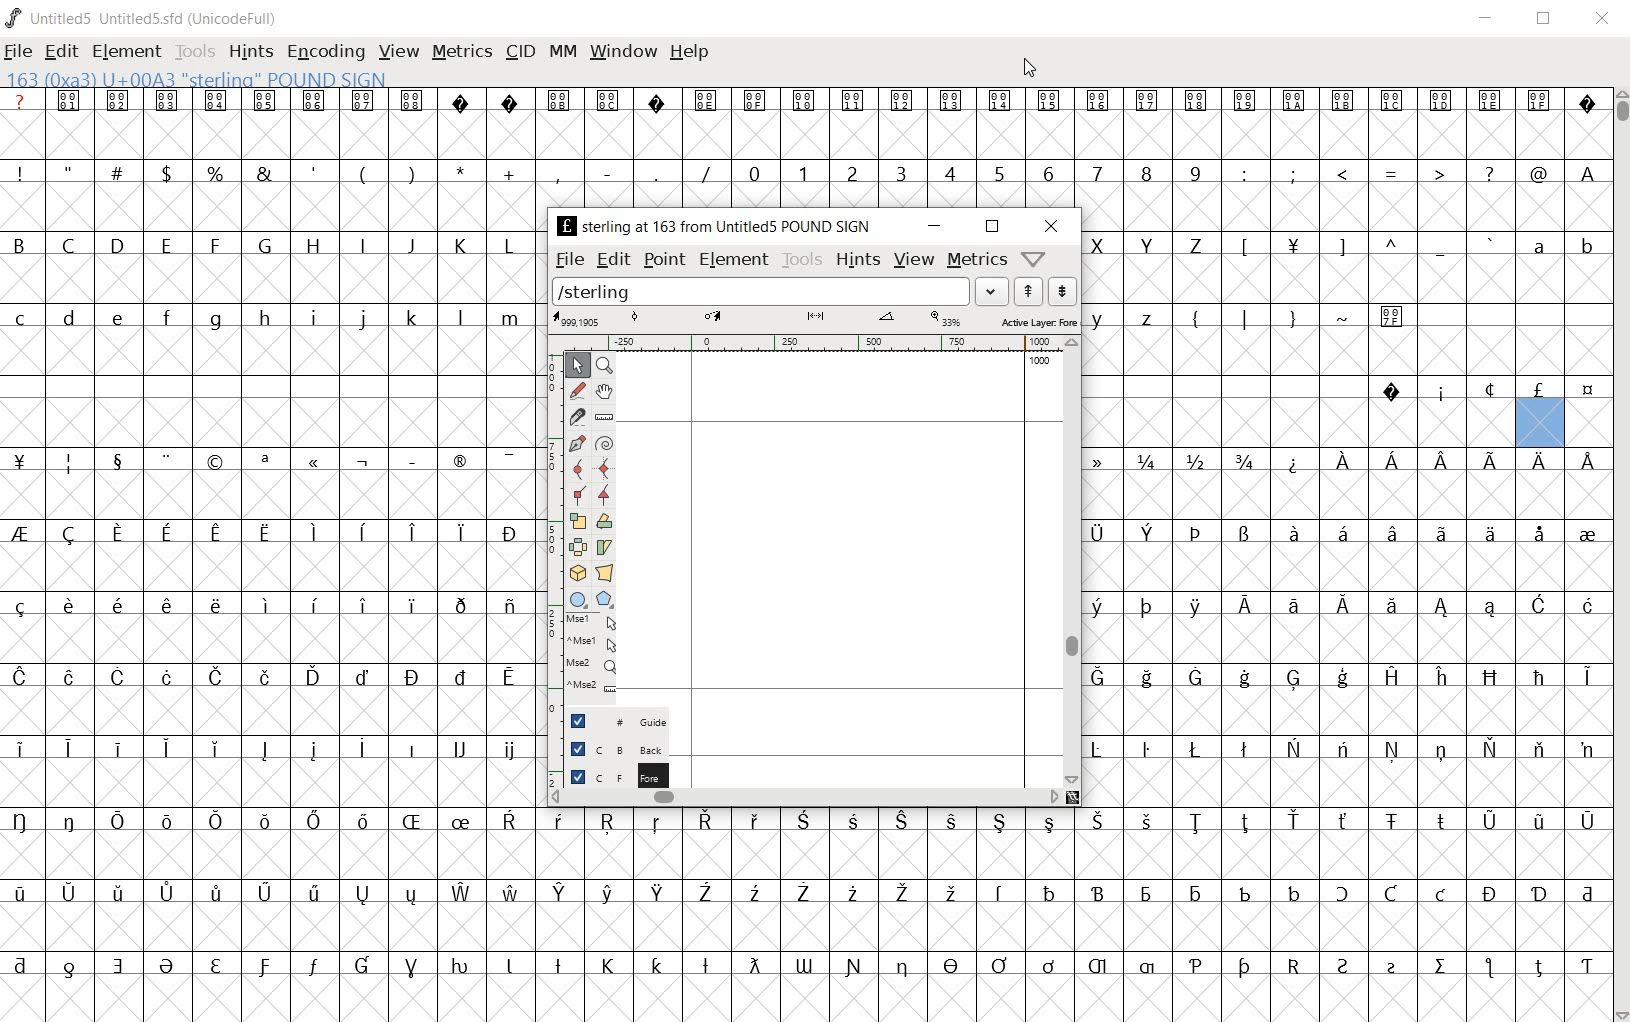 The height and width of the screenshot is (1022, 1630). Describe the element at coordinates (607, 496) in the screenshot. I see `Tangent` at that location.